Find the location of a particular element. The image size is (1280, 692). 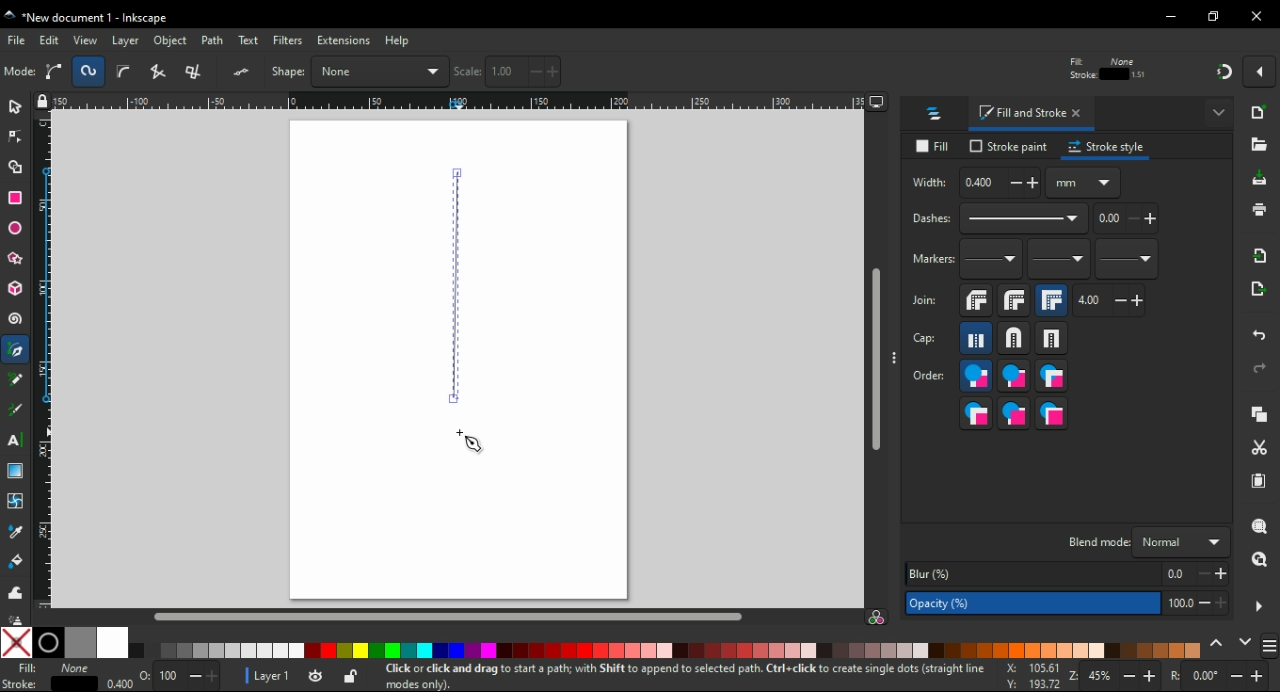

vertical coordinates is located at coordinates (643, 71).